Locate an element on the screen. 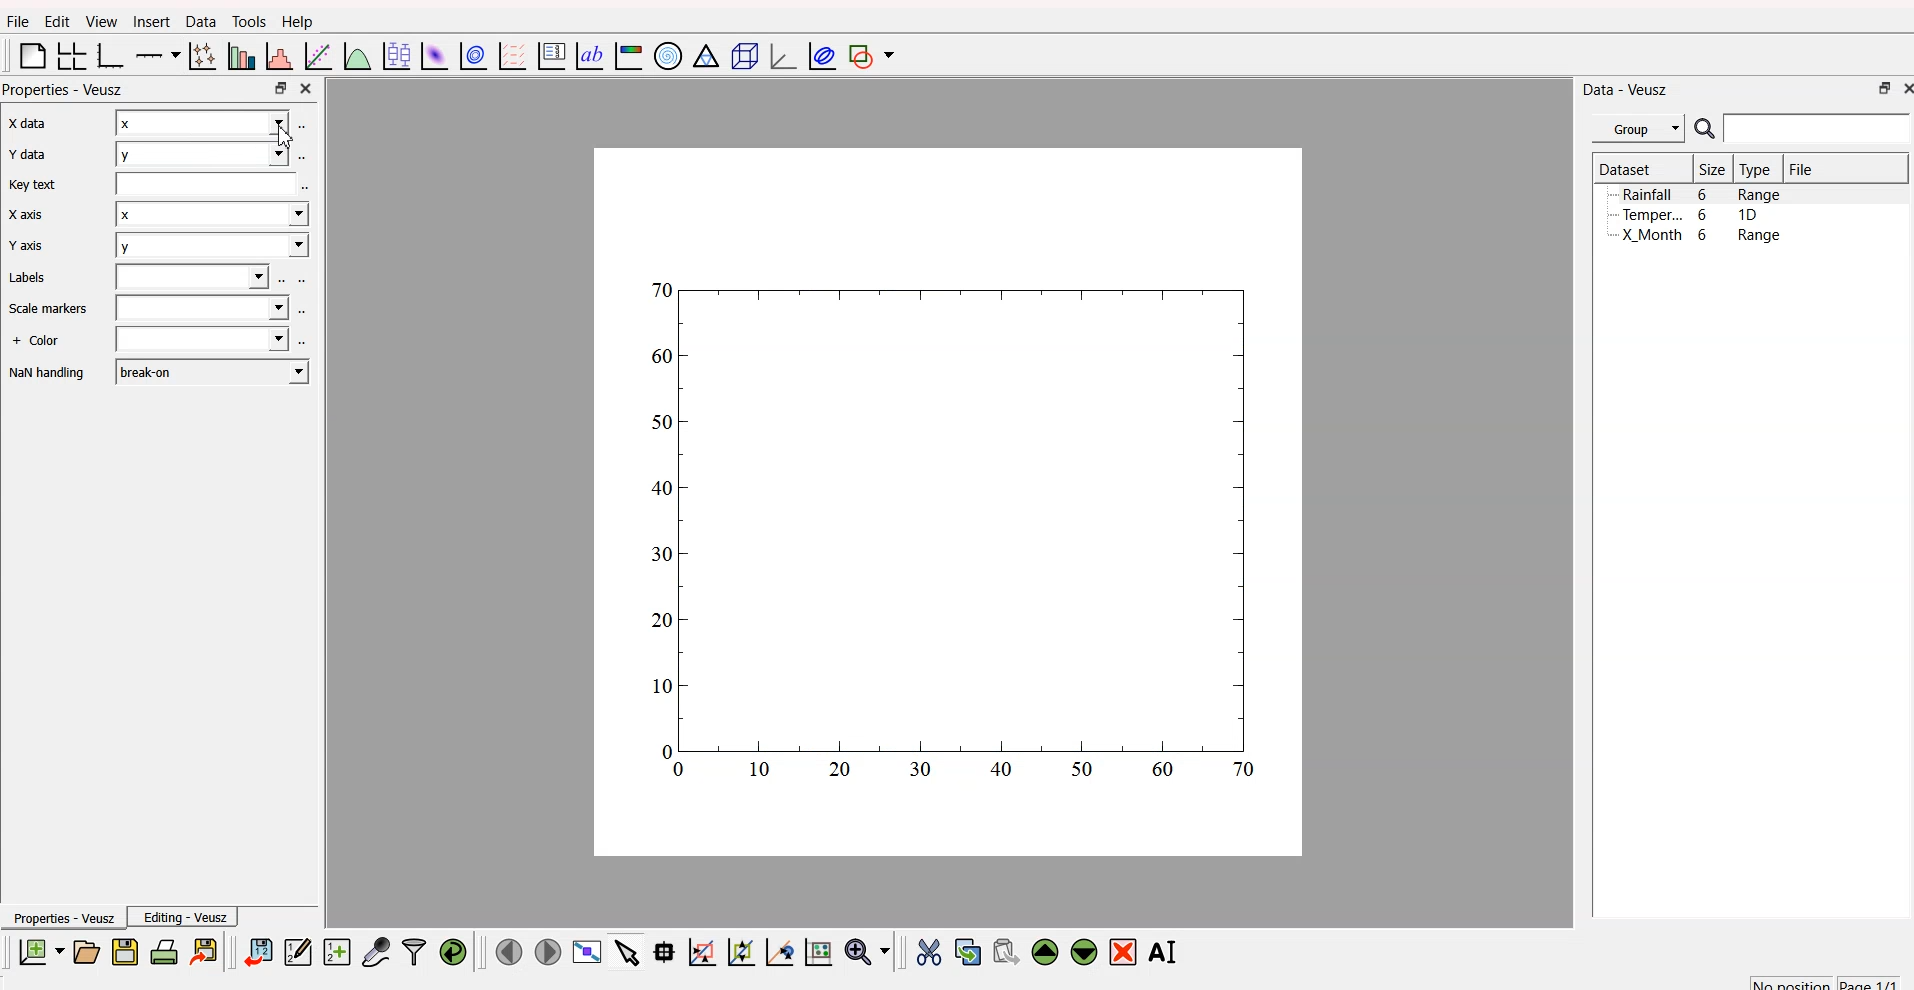 The image size is (1914, 990). plot on axis is located at coordinates (159, 54).